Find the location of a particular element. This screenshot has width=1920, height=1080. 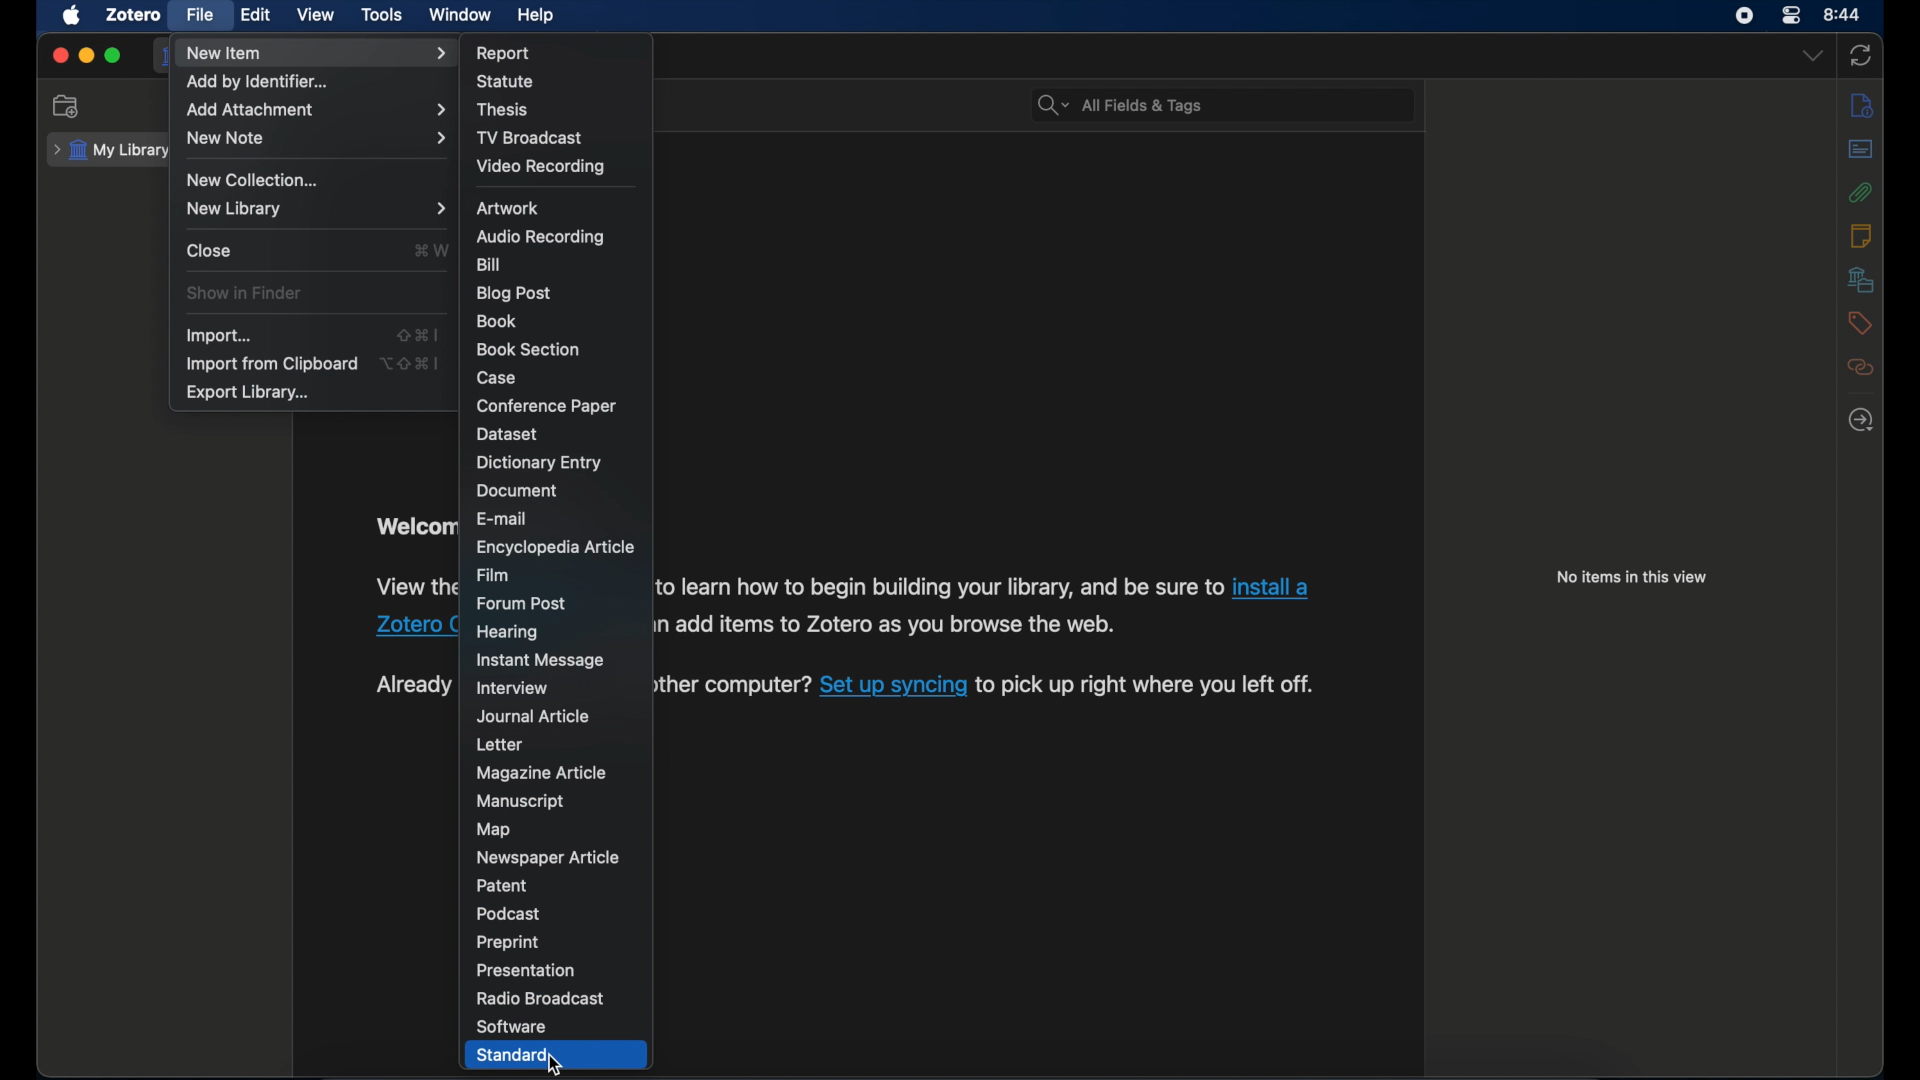

new collection is located at coordinates (258, 180).